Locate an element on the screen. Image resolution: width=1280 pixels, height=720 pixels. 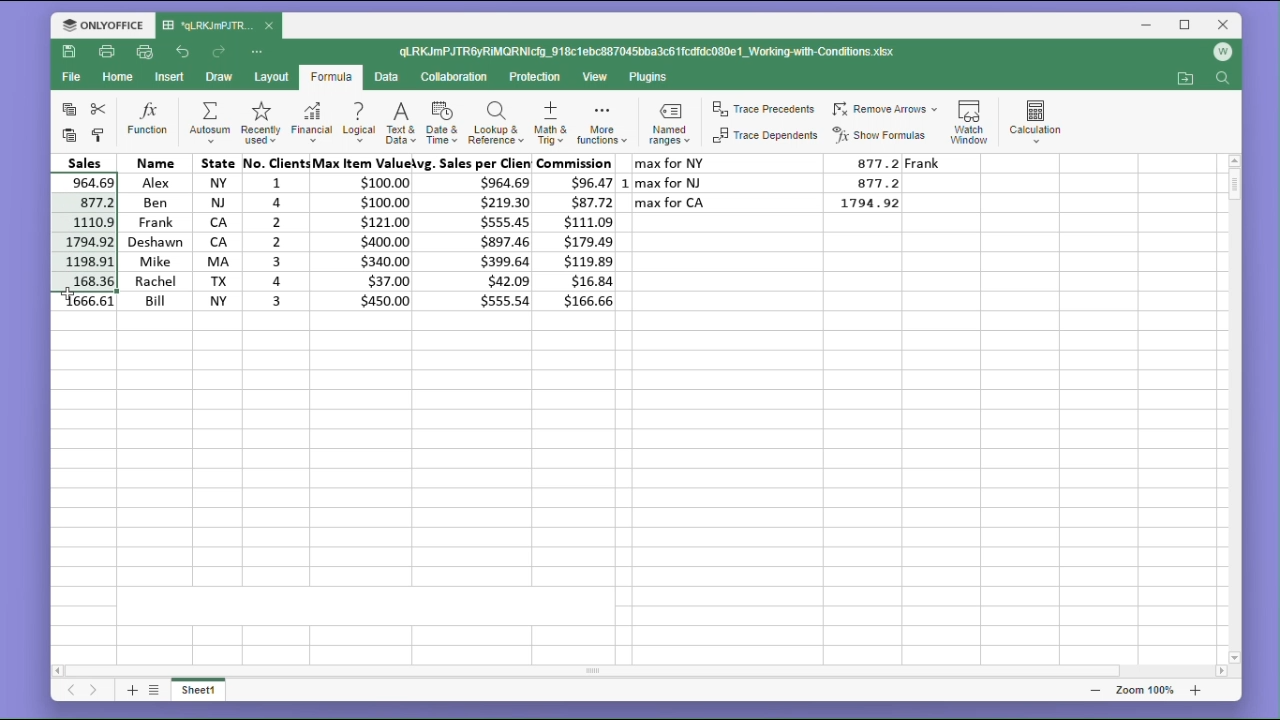
scroll down is located at coordinates (1235, 657).